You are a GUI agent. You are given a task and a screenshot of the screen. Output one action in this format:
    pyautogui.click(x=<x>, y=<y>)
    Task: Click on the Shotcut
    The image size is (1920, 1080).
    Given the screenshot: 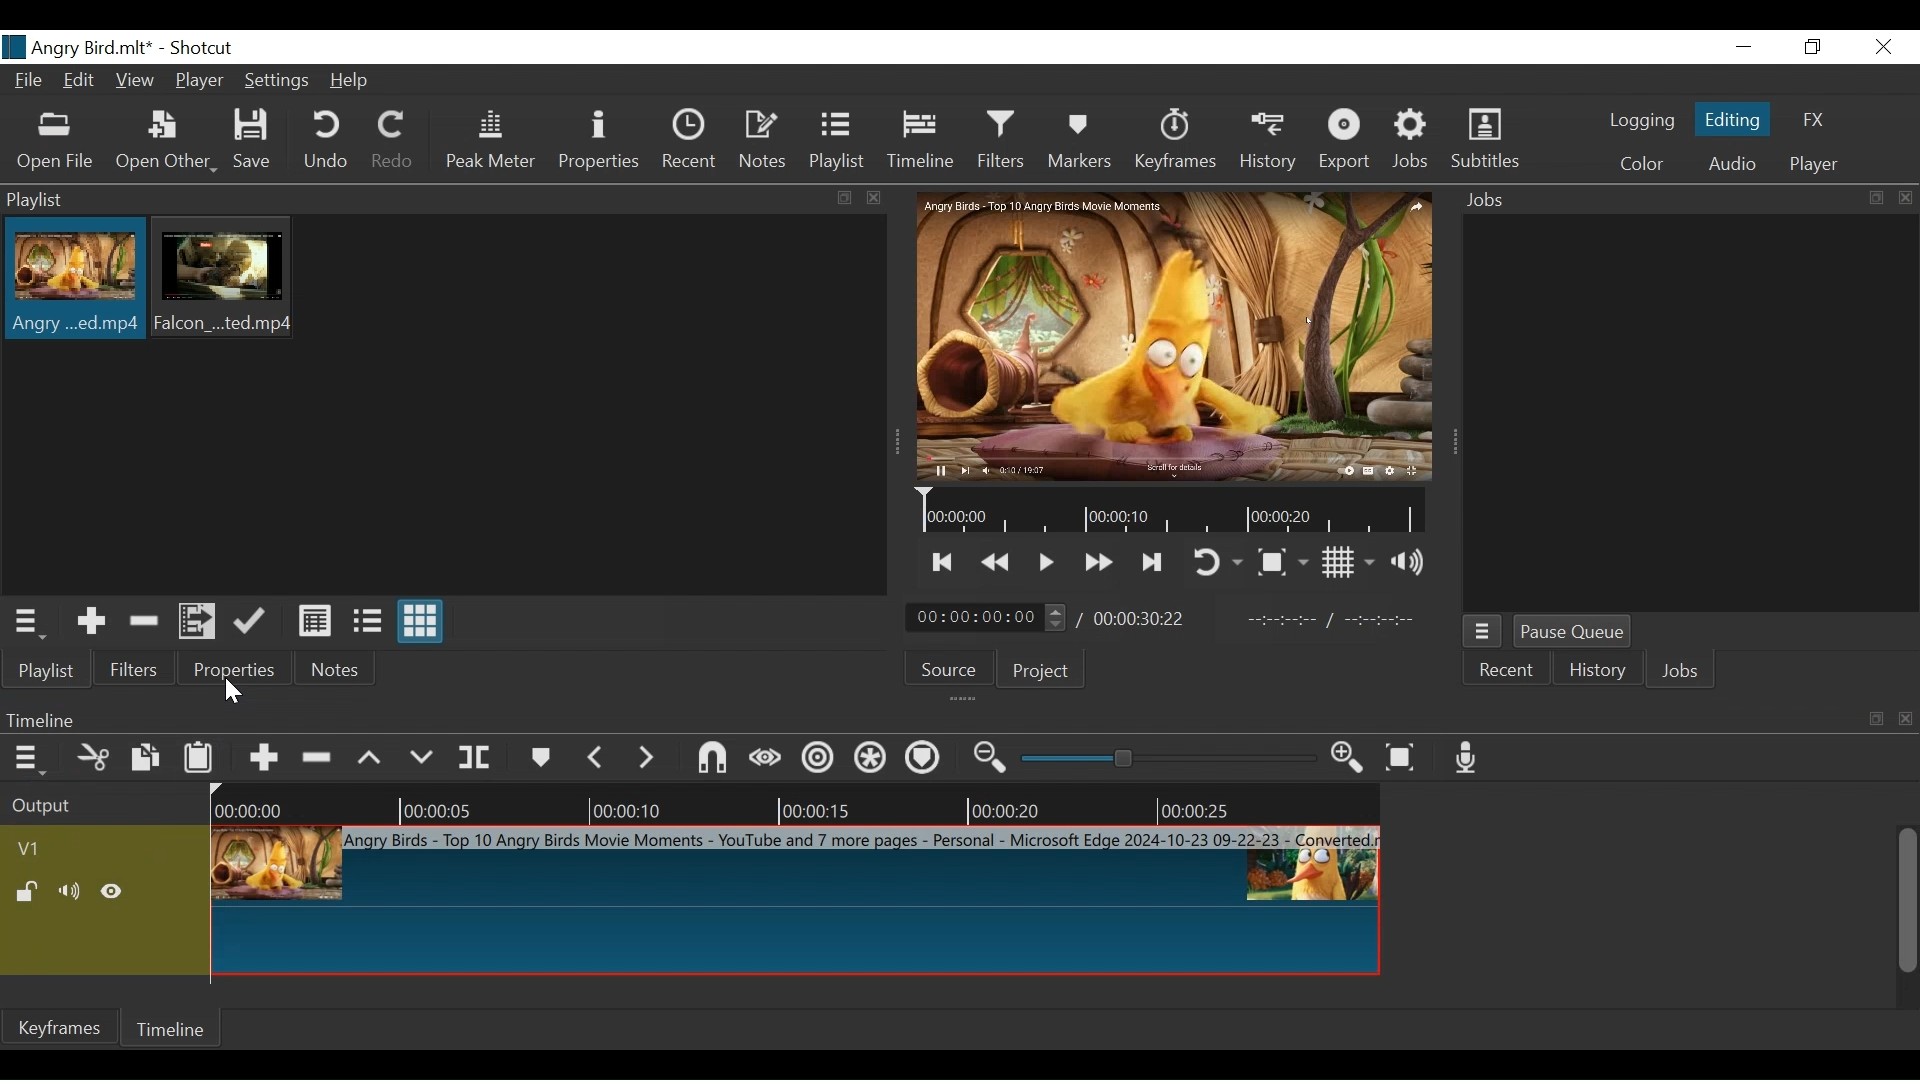 What is the action you would take?
    pyautogui.click(x=200, y=49)
    